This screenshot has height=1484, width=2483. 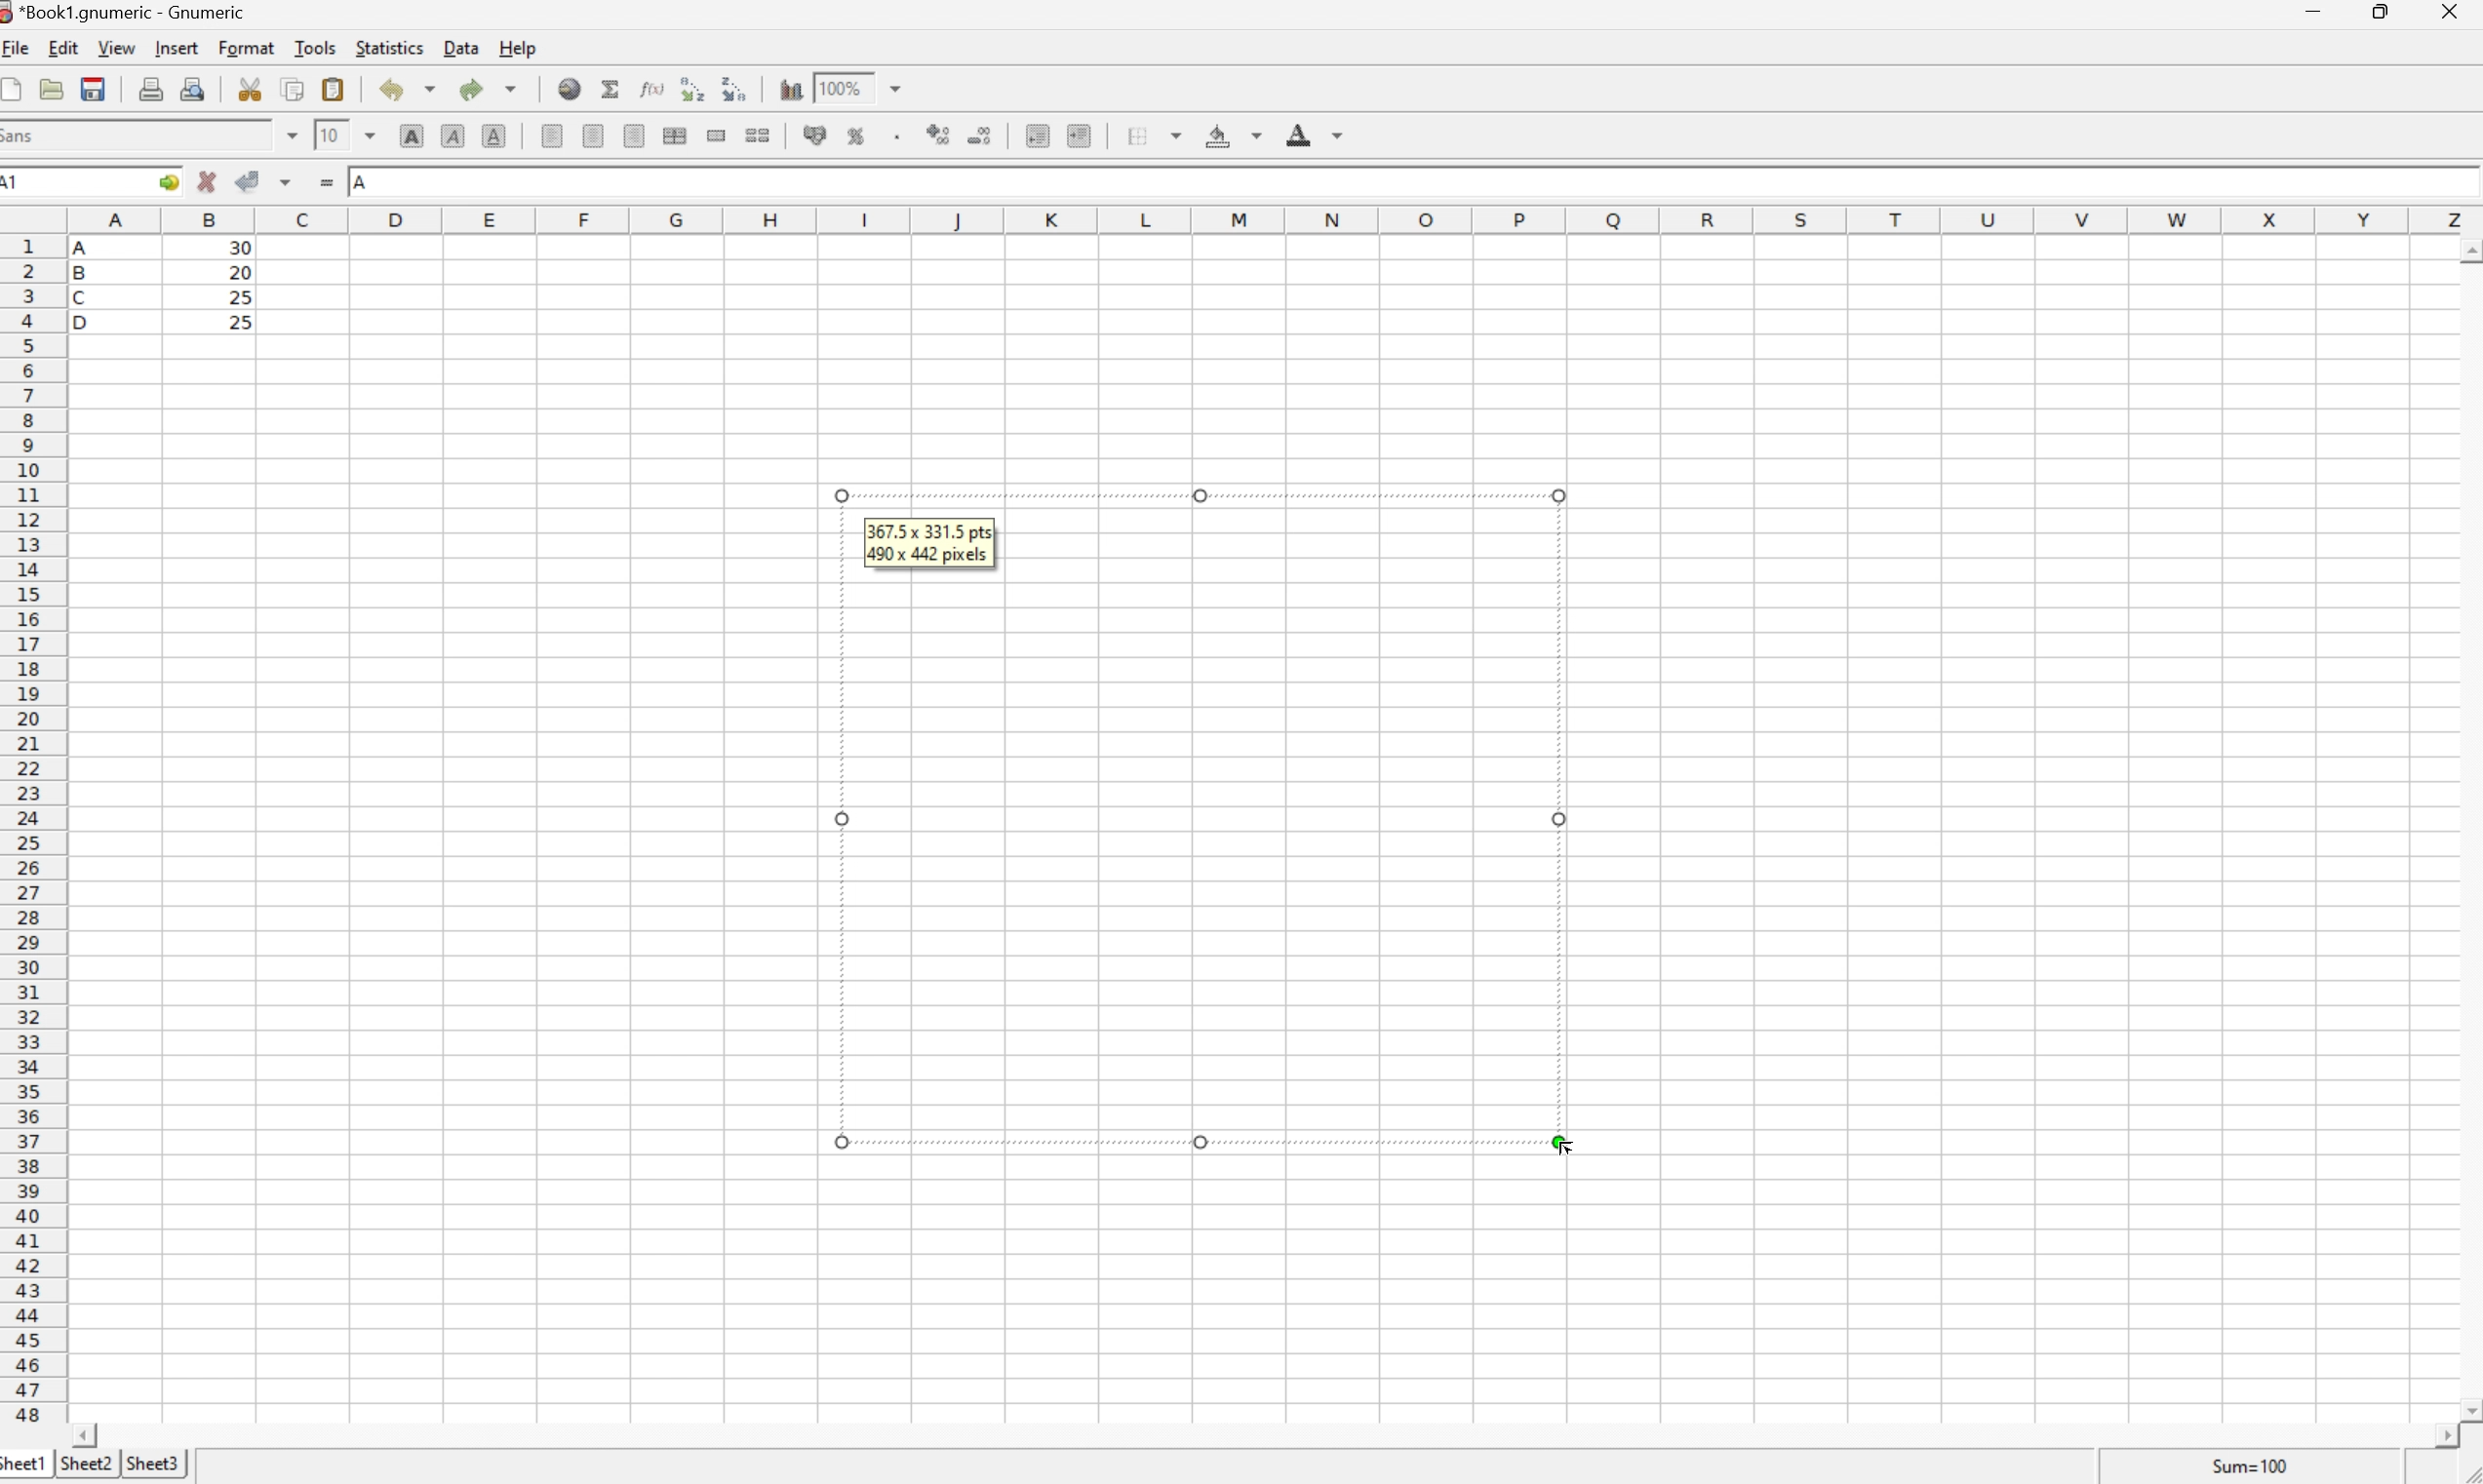 What do you see at coordinates (238, 250) in the screenshot?
I see `30` at bounding box center [238, 250].